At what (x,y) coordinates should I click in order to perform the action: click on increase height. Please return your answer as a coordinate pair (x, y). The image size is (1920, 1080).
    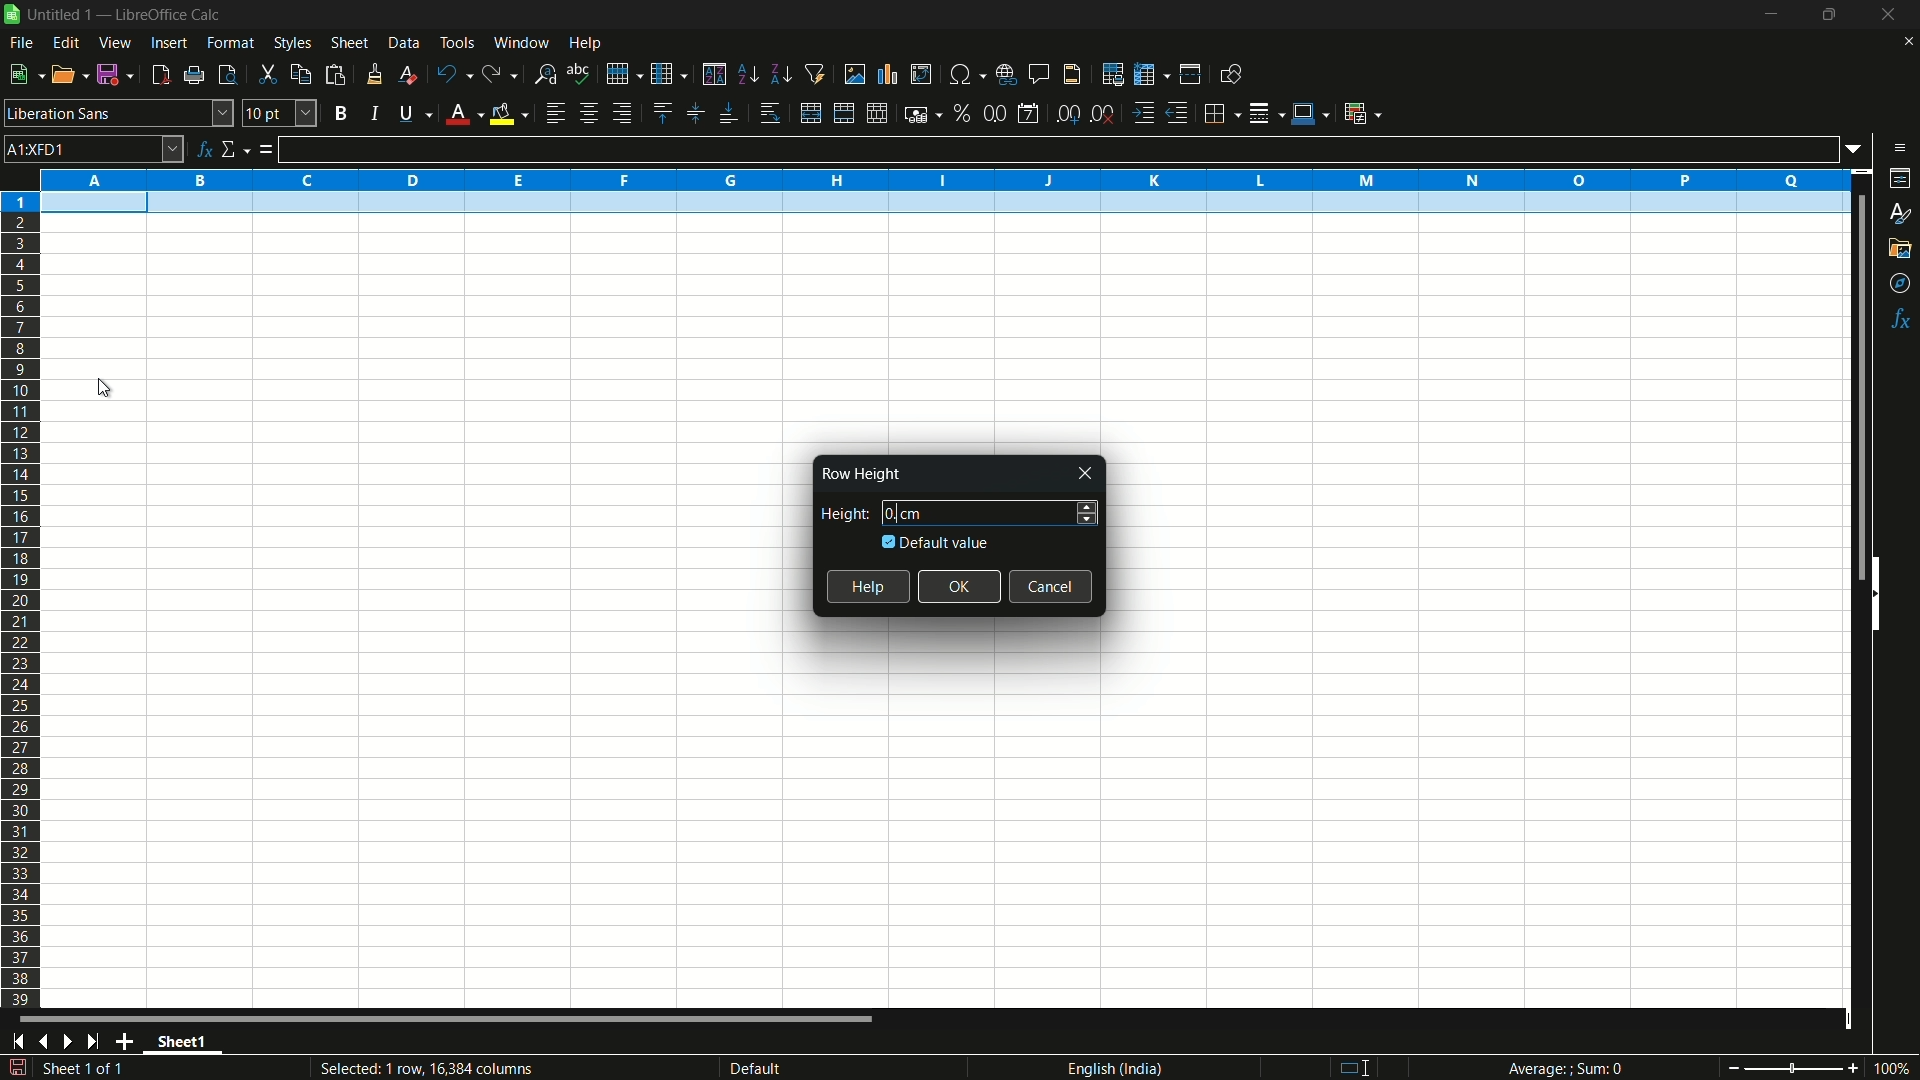
    Looking at the image, I should click on (1088, 504).